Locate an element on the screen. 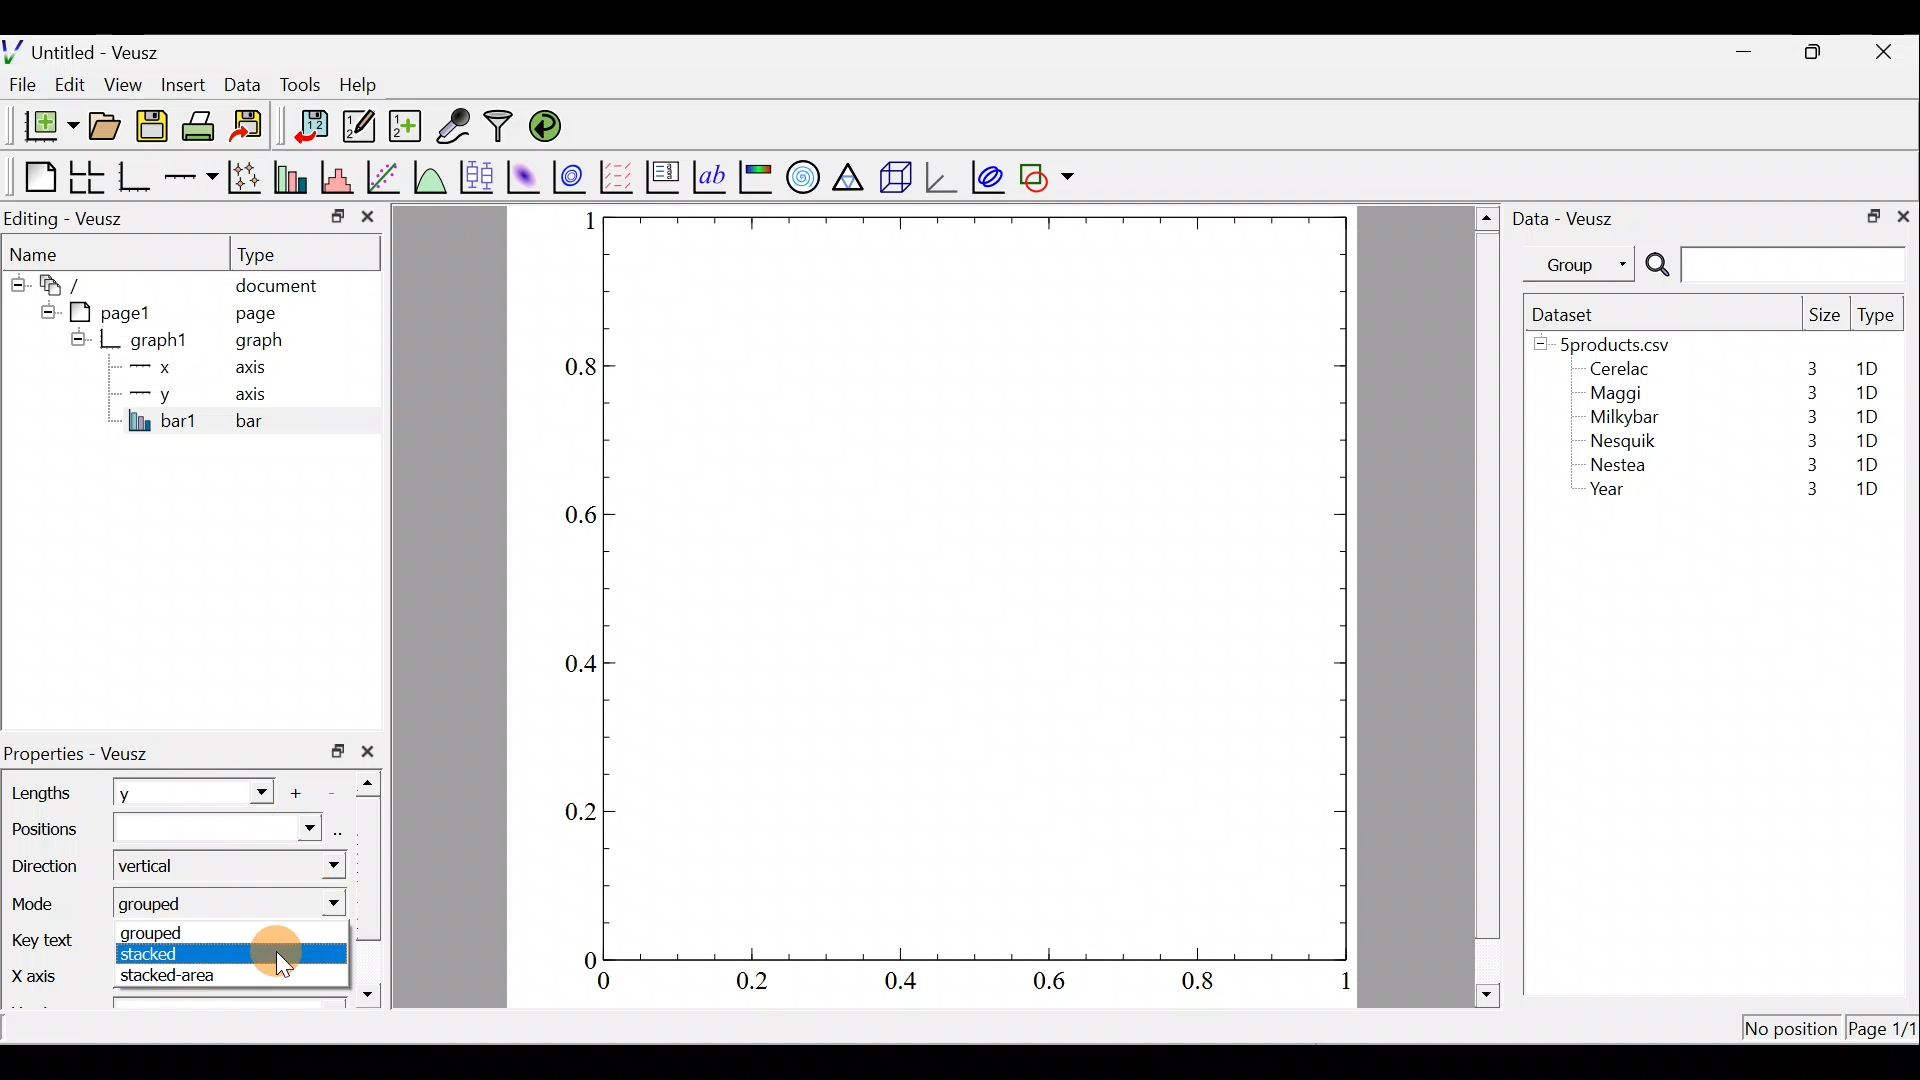 The height and width of the screenshot is (1080, 1920). 3d scene is located at coordinates (894, 177).